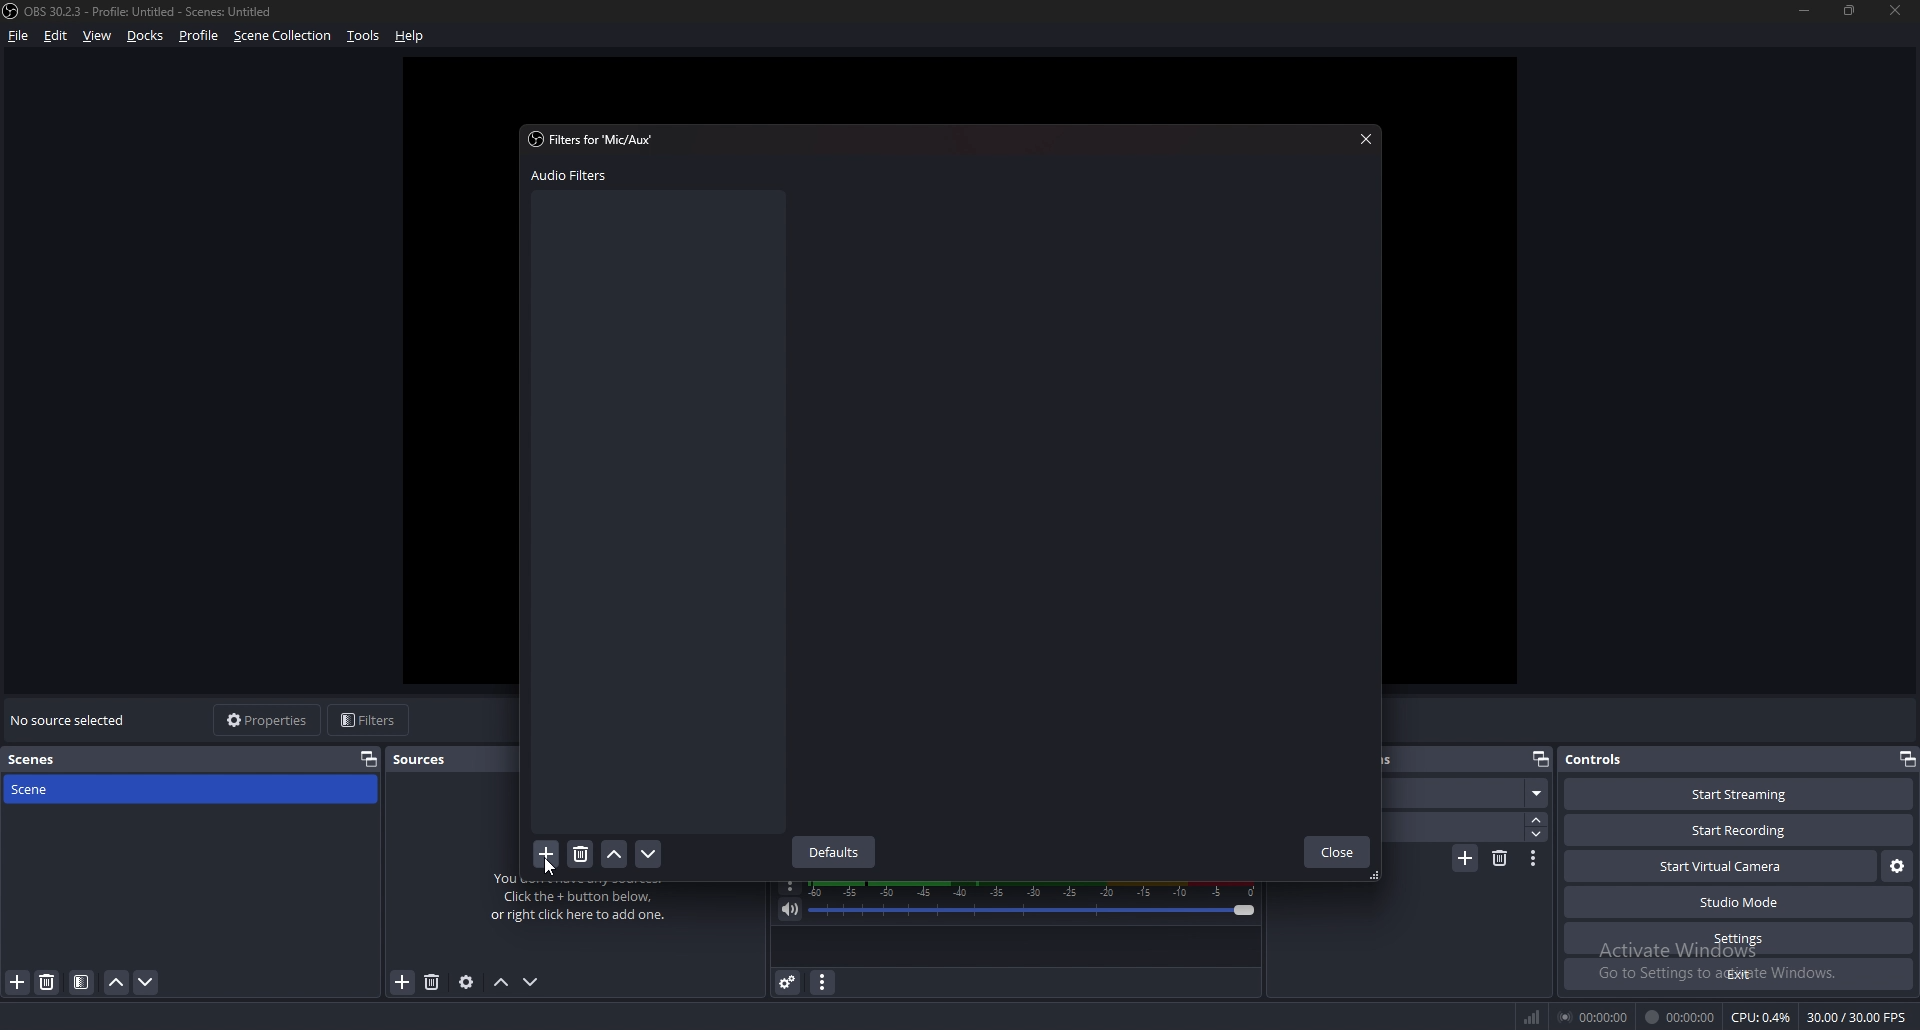  What do you see at coordinates (145, 36) in the screenshot?
I see `docks` at bounding box center [145, 36].